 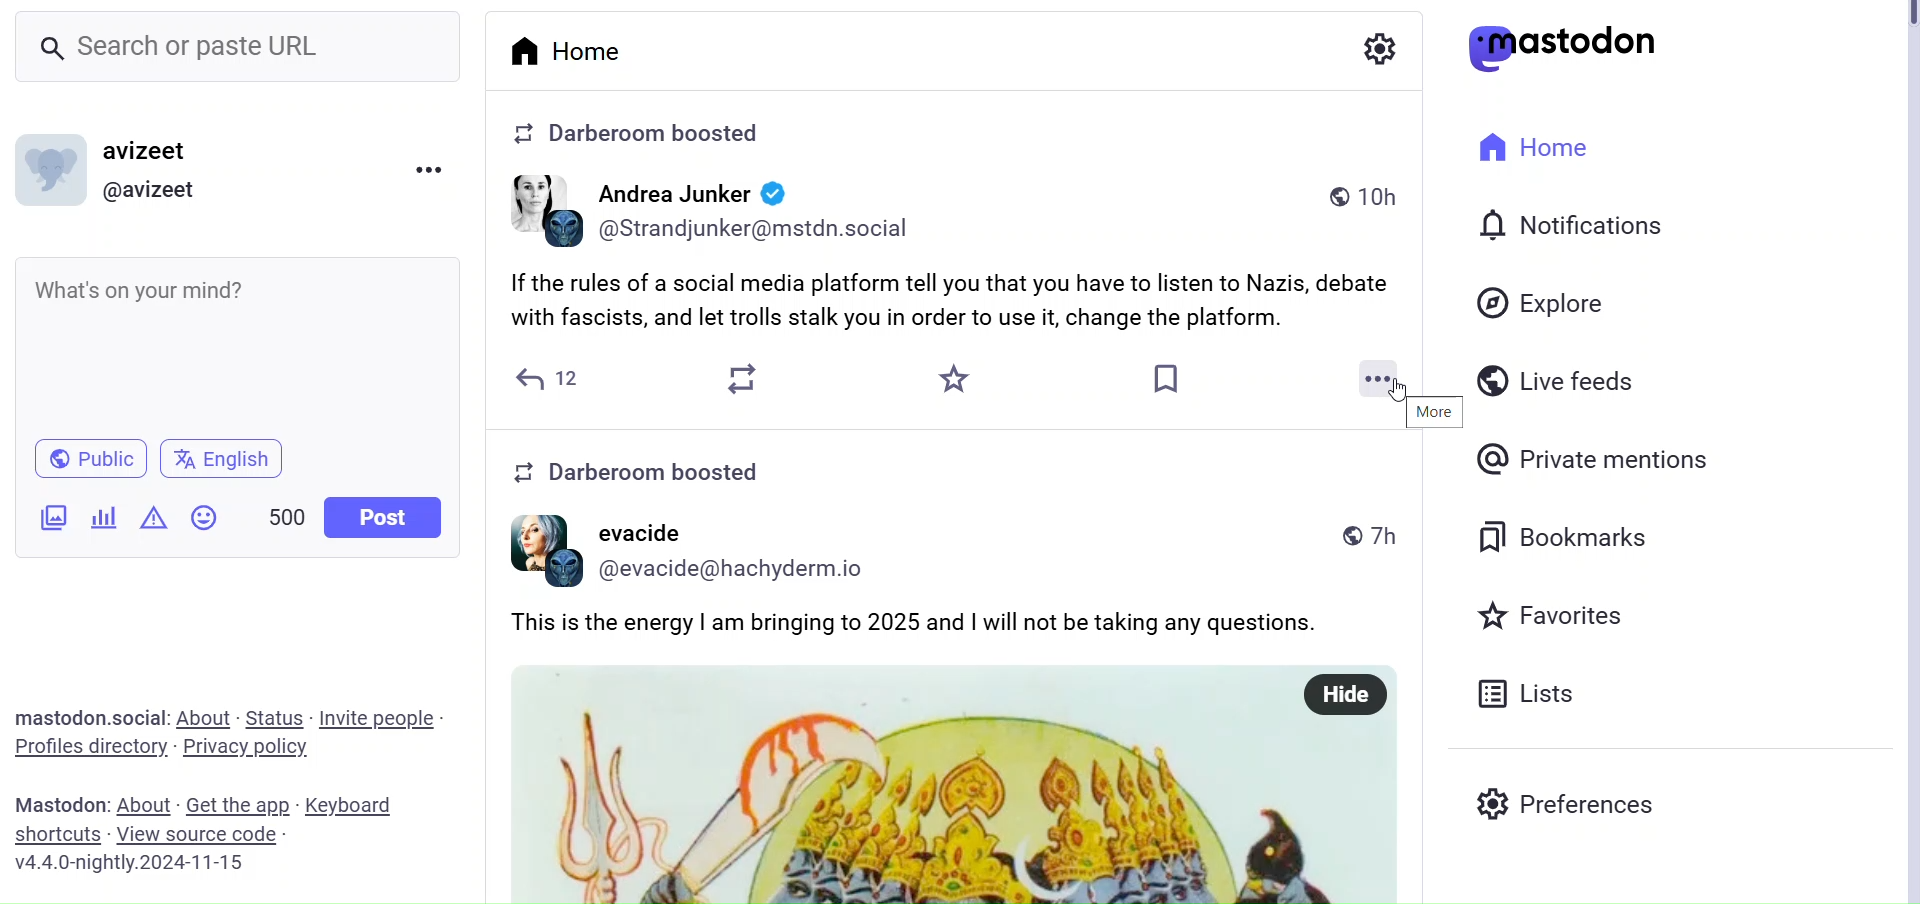 I want to click on Text, so click(x=95, y=717).